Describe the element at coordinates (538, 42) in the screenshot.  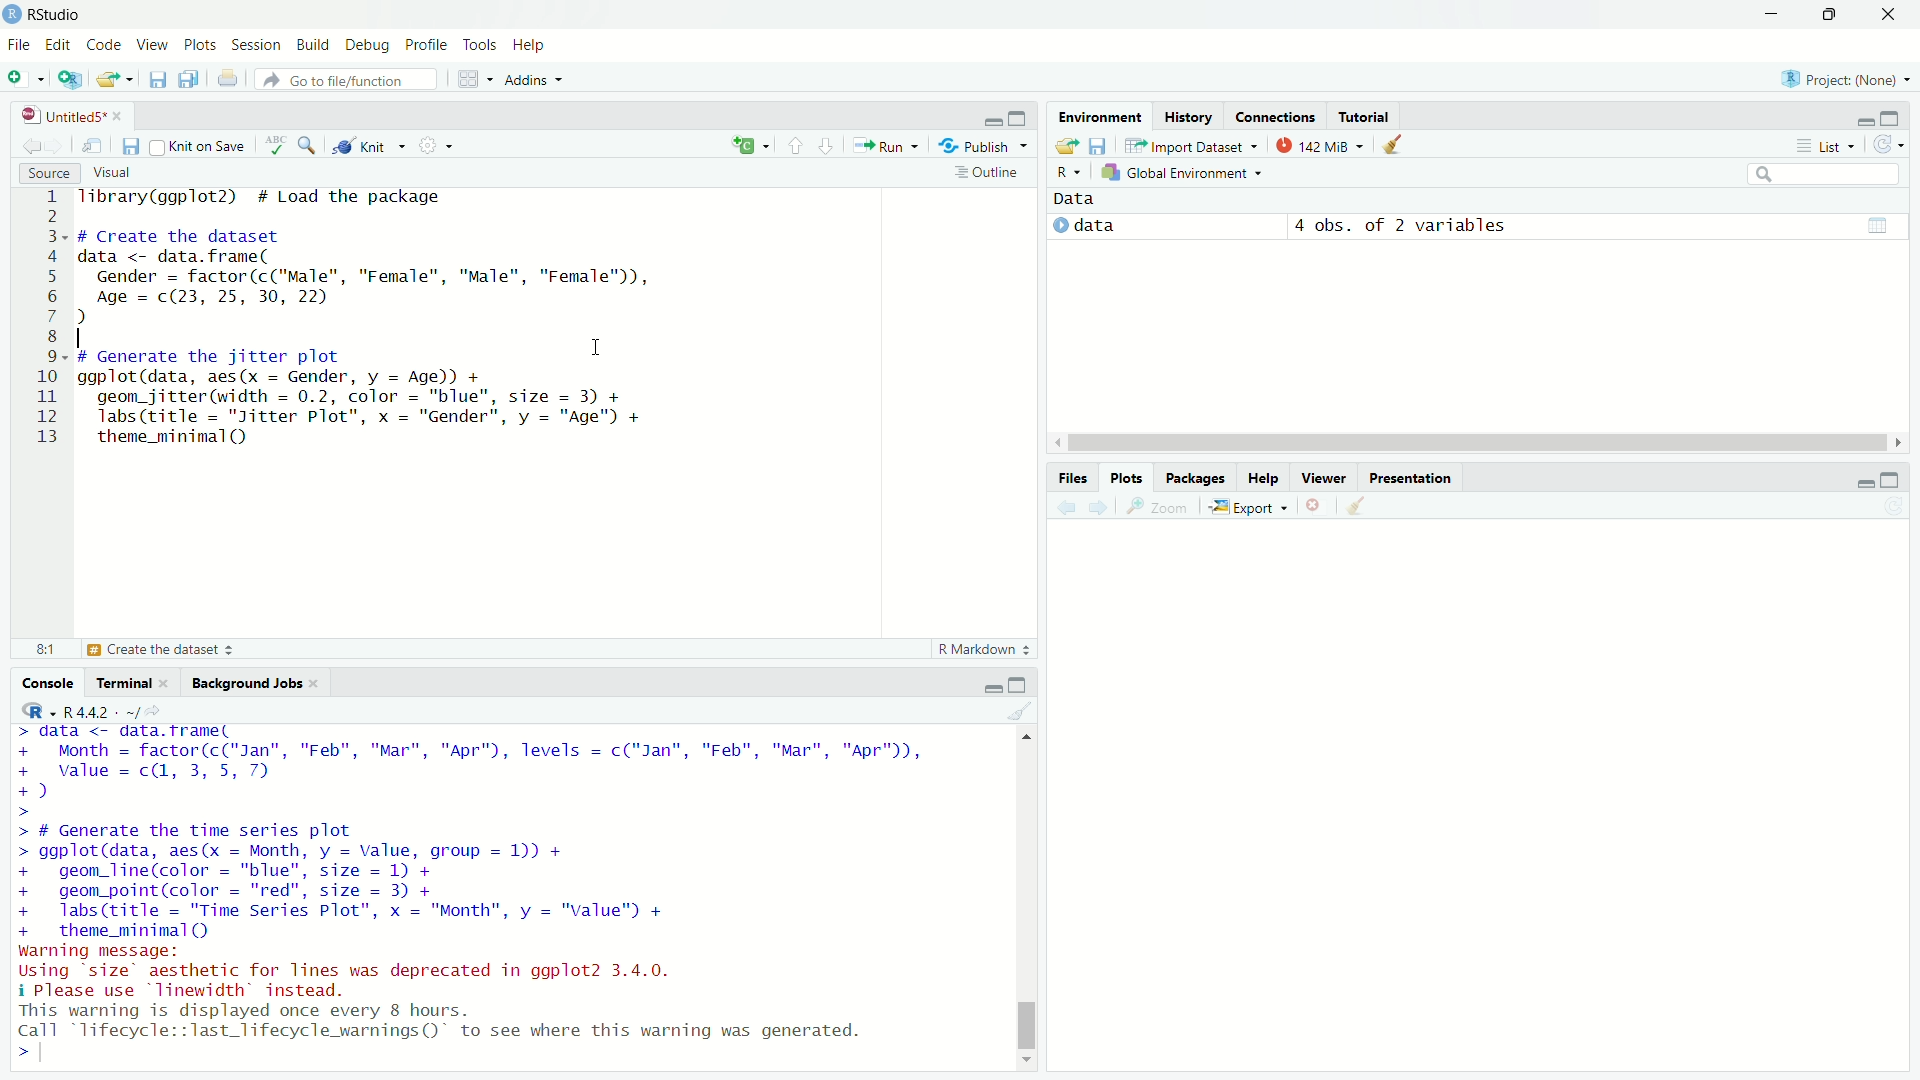
I see `help` at that location.